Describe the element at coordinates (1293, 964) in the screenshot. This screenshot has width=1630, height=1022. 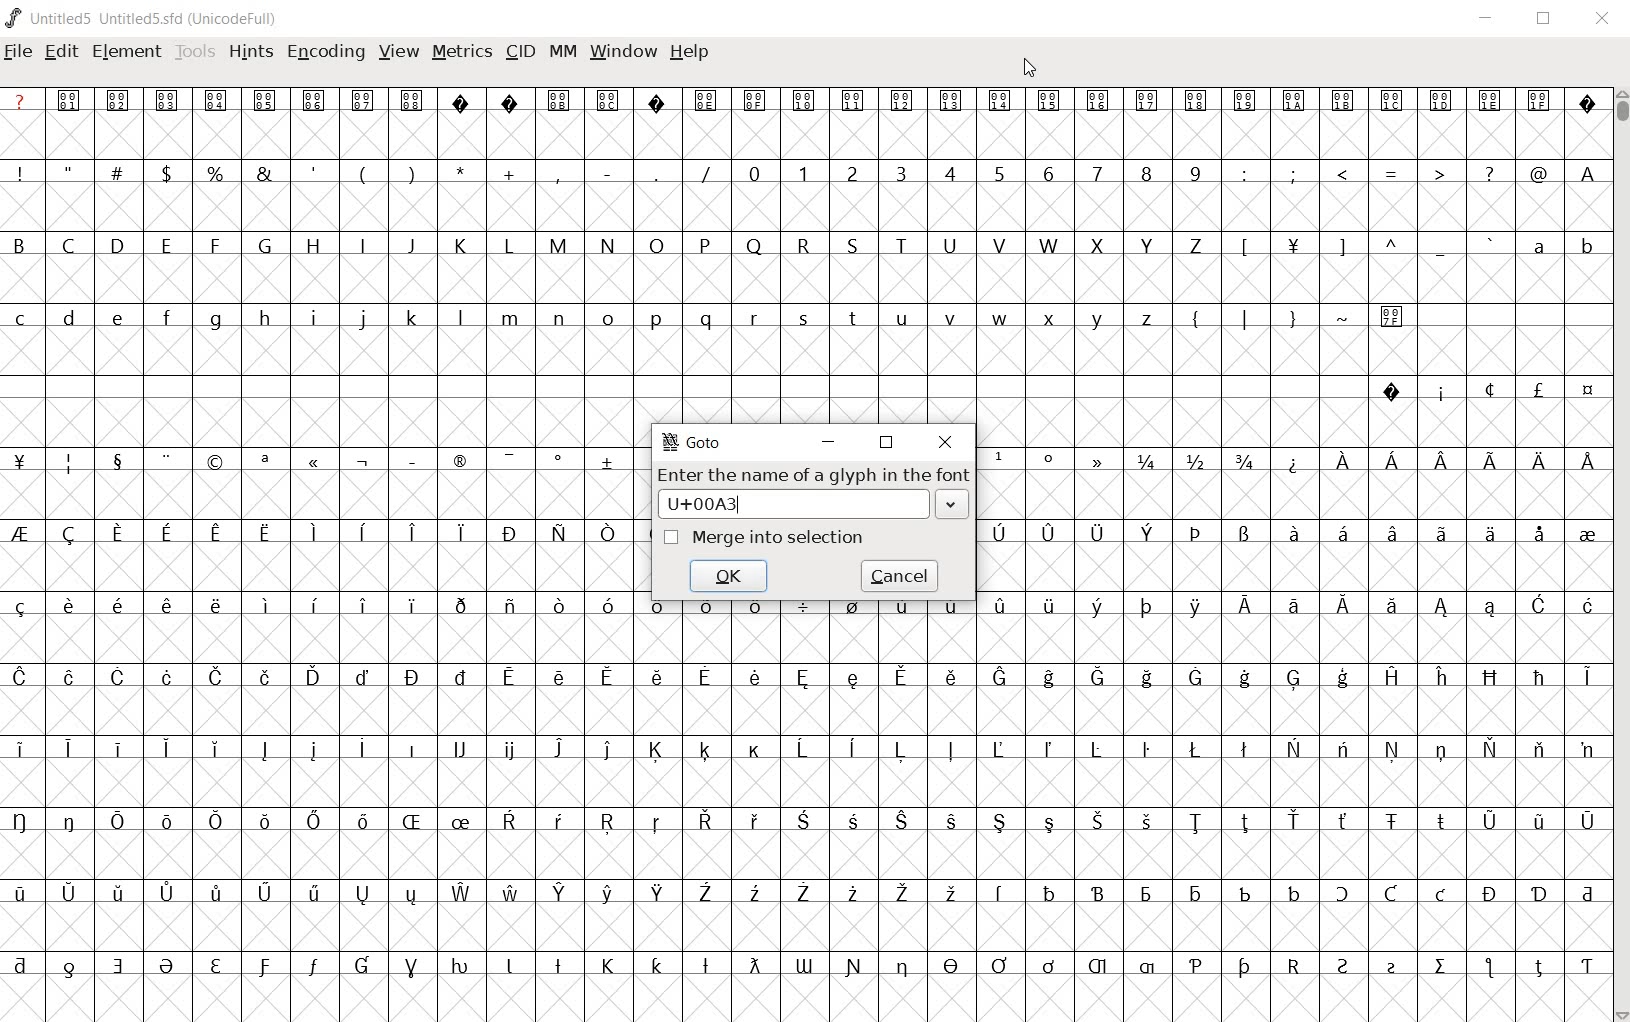
I see `Symbol` at that location.